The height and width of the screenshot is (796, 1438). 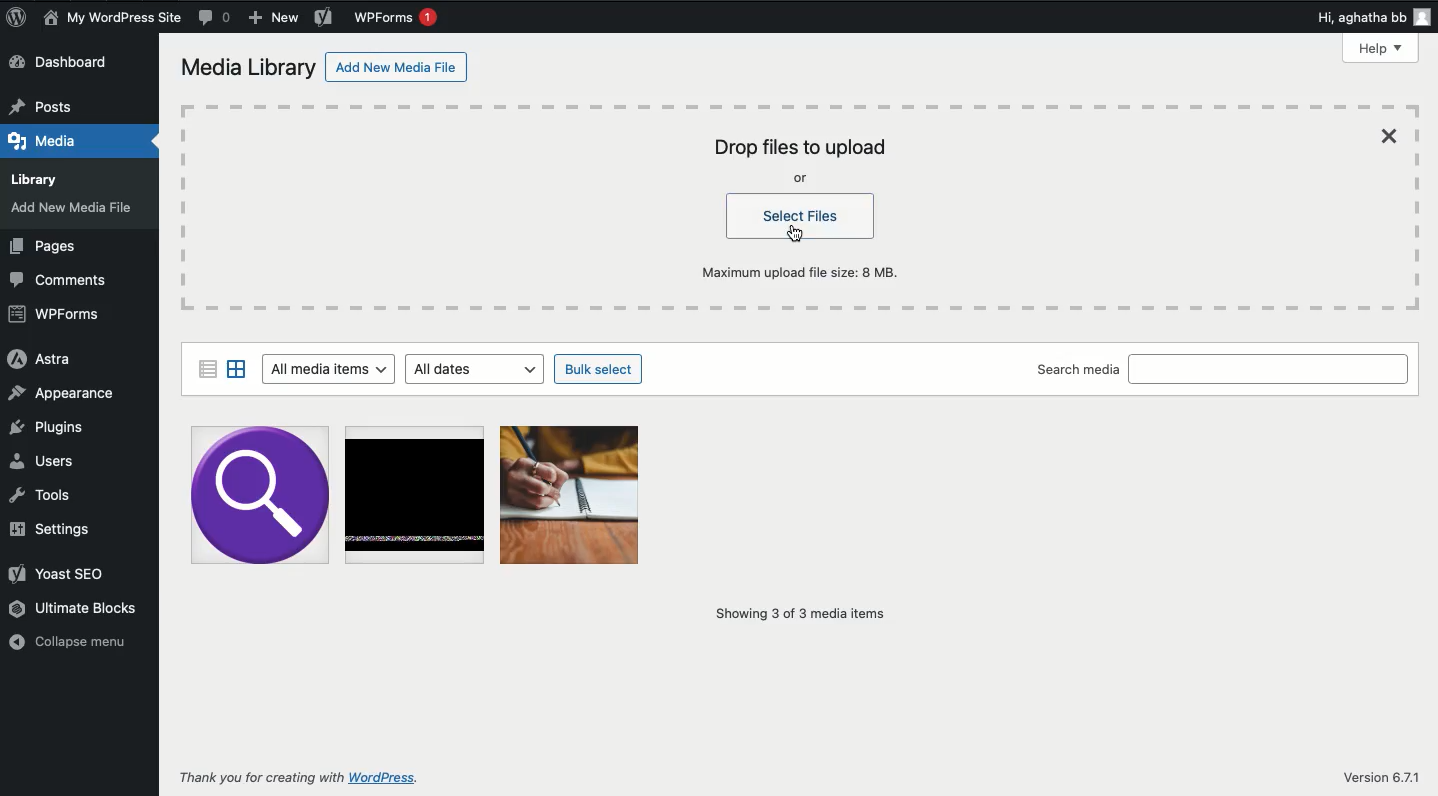 I want to click on Yoast, so click(x=324, y=19).